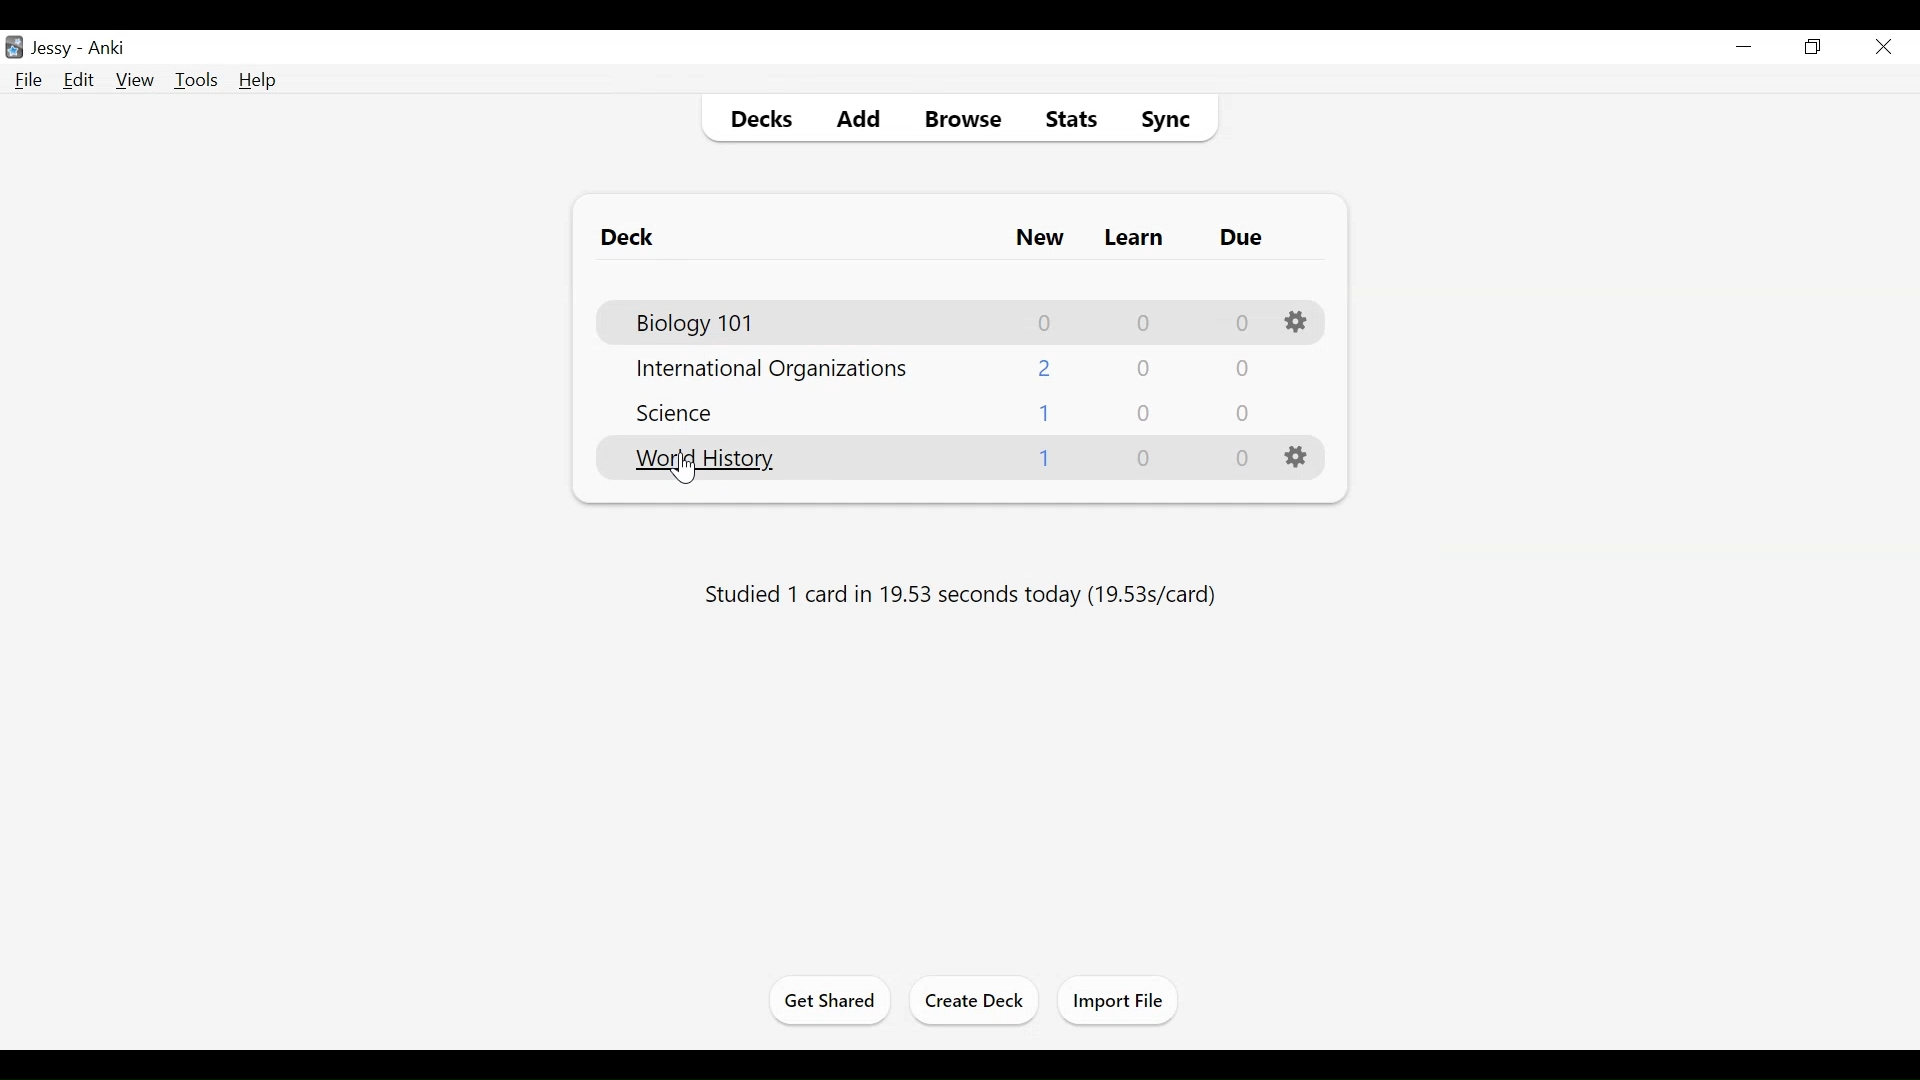  What do you see at coordinates (1295, 323) in the screenshot?
I see `Options` at bounding box center [1295, 323].